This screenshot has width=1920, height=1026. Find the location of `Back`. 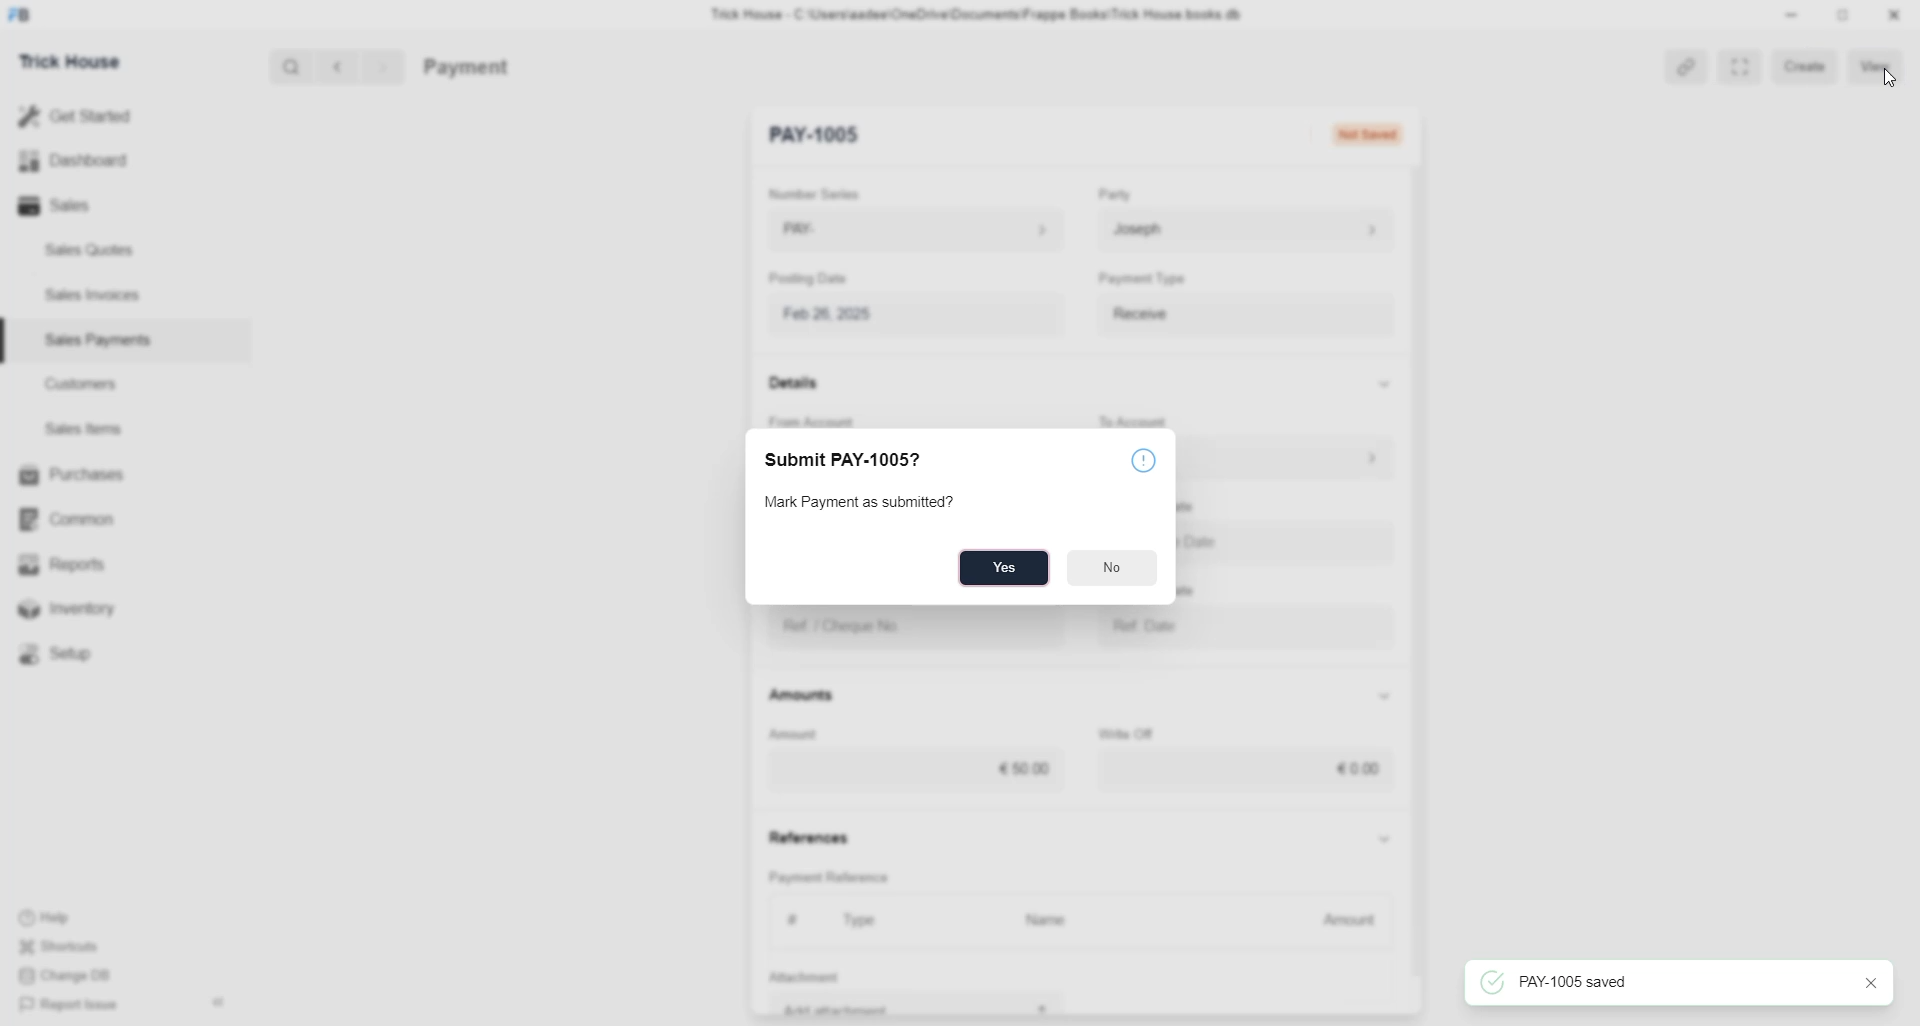

Back is located at coordinates (338, 68).